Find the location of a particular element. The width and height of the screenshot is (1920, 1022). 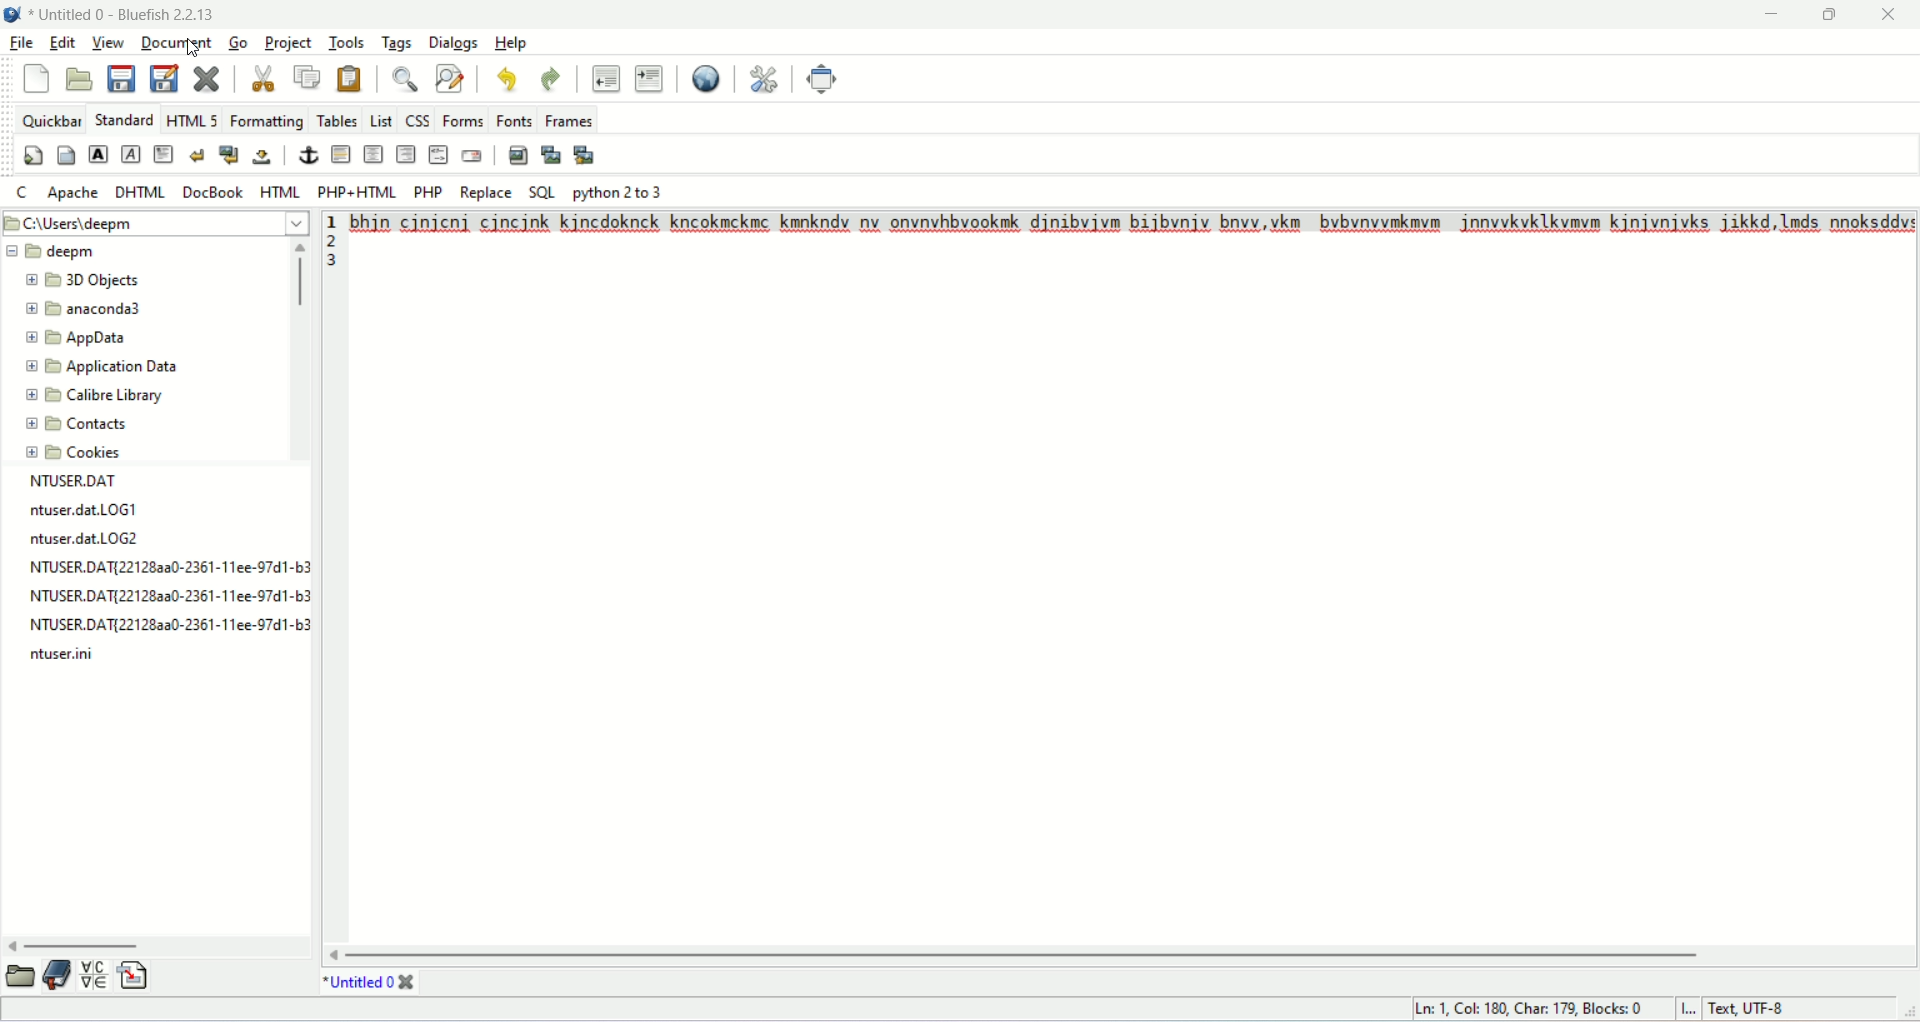

anchor/hyperlink is located at coordinates (307, 154).